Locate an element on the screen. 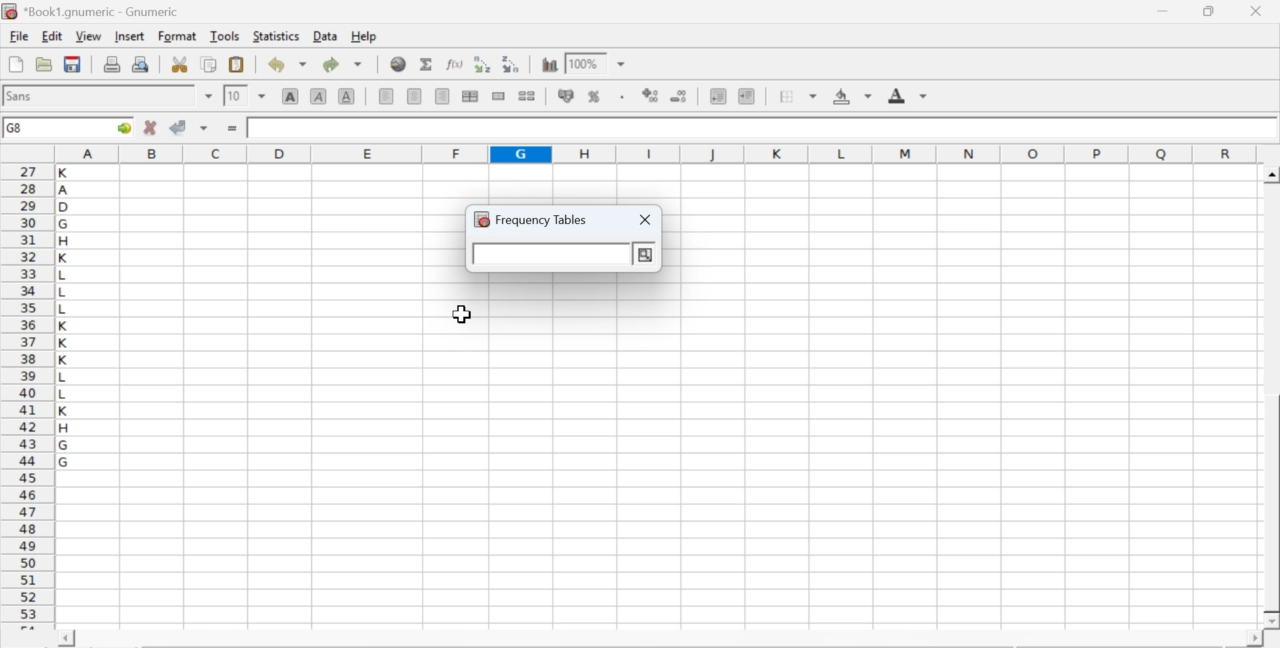 The image size is (1280, 648). foreground is located at coordinates (908, 95).